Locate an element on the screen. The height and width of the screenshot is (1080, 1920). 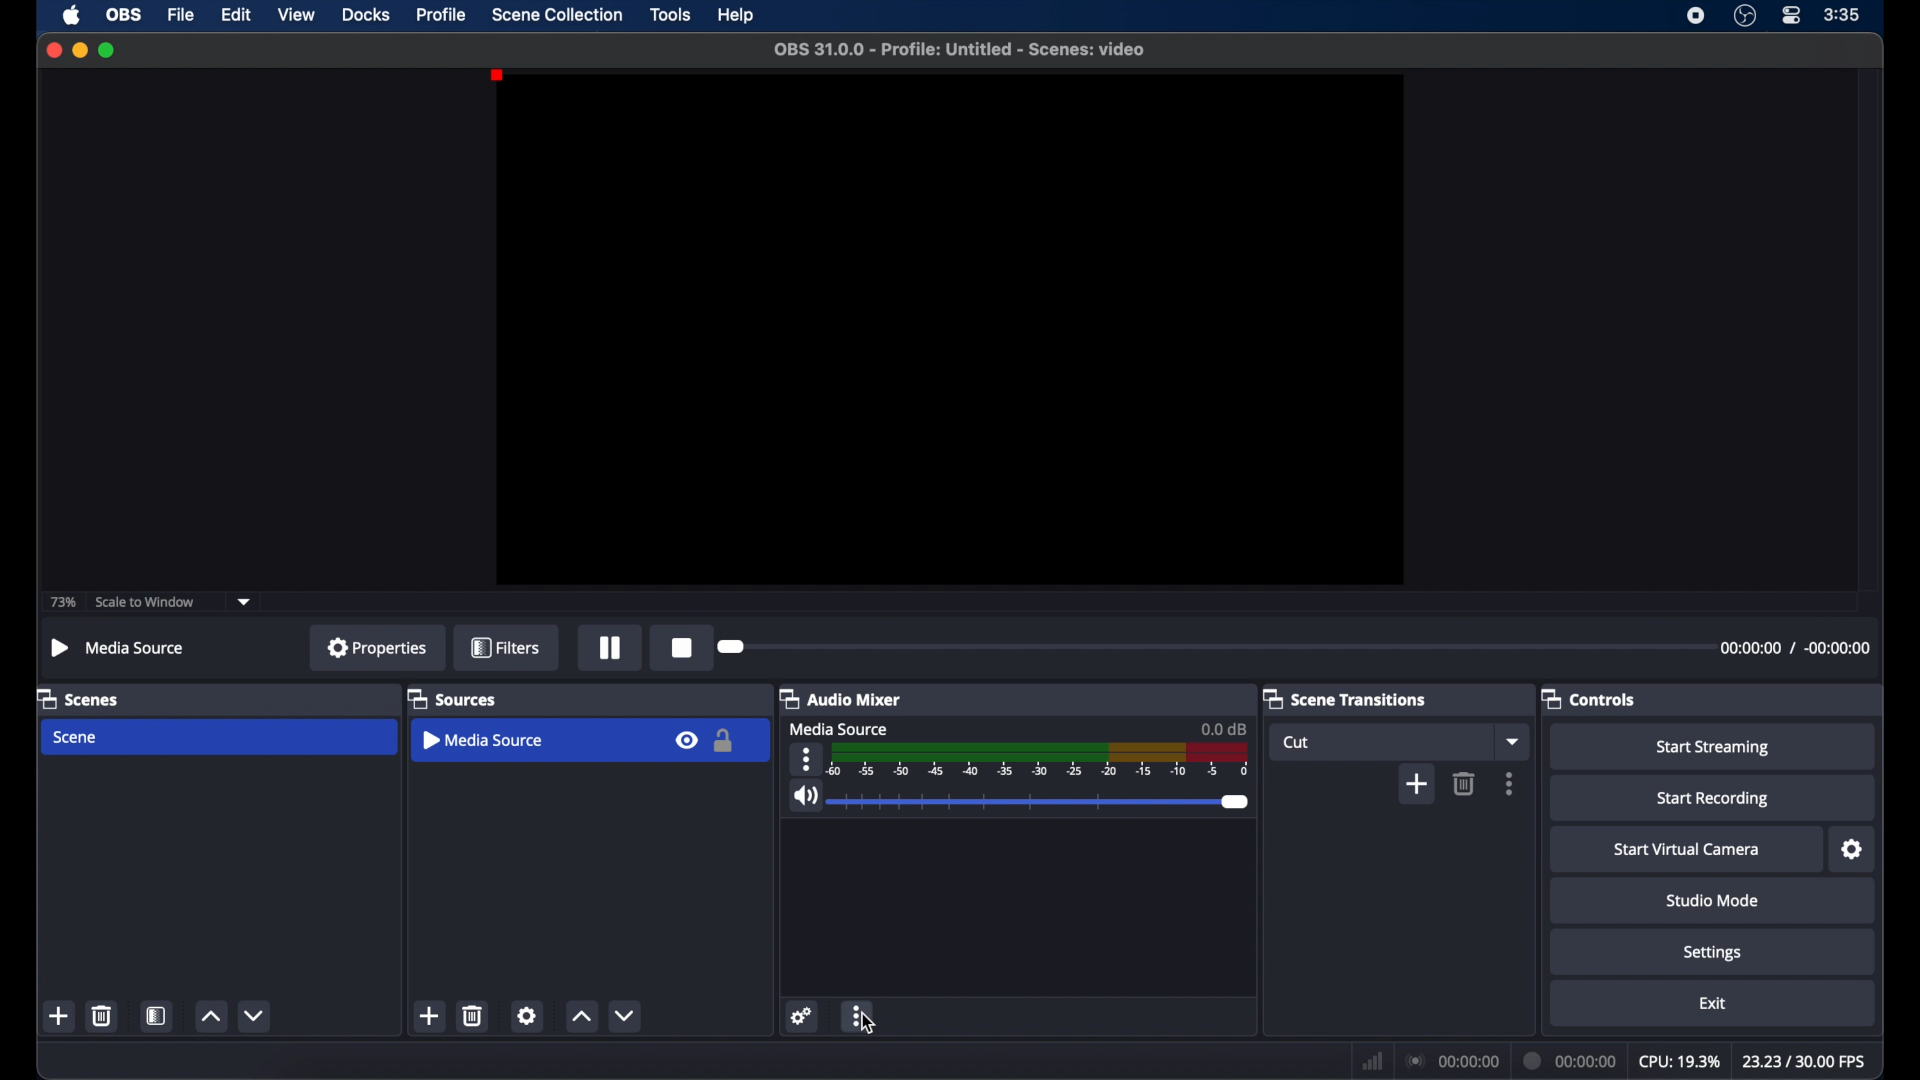
timeline scale is located at coordinates (1039, 760).